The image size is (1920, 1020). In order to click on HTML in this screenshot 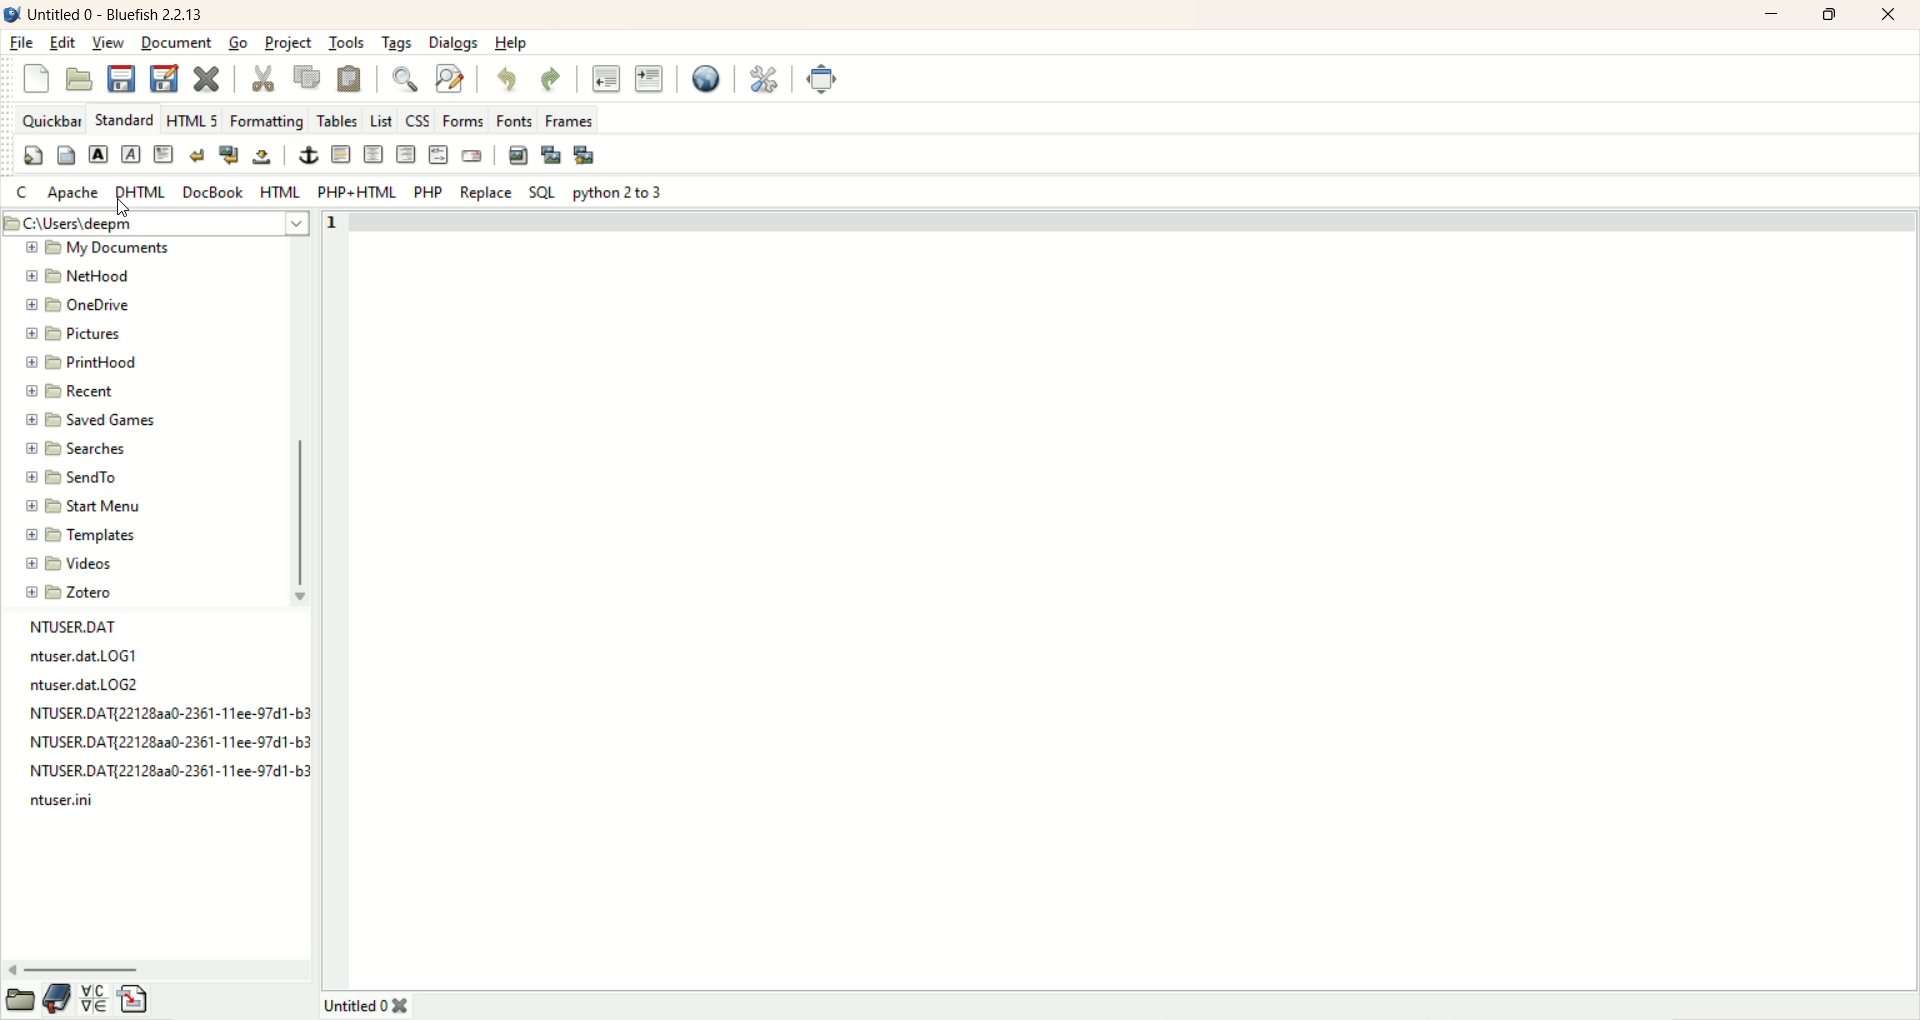, I will do `click(285, 191)`.